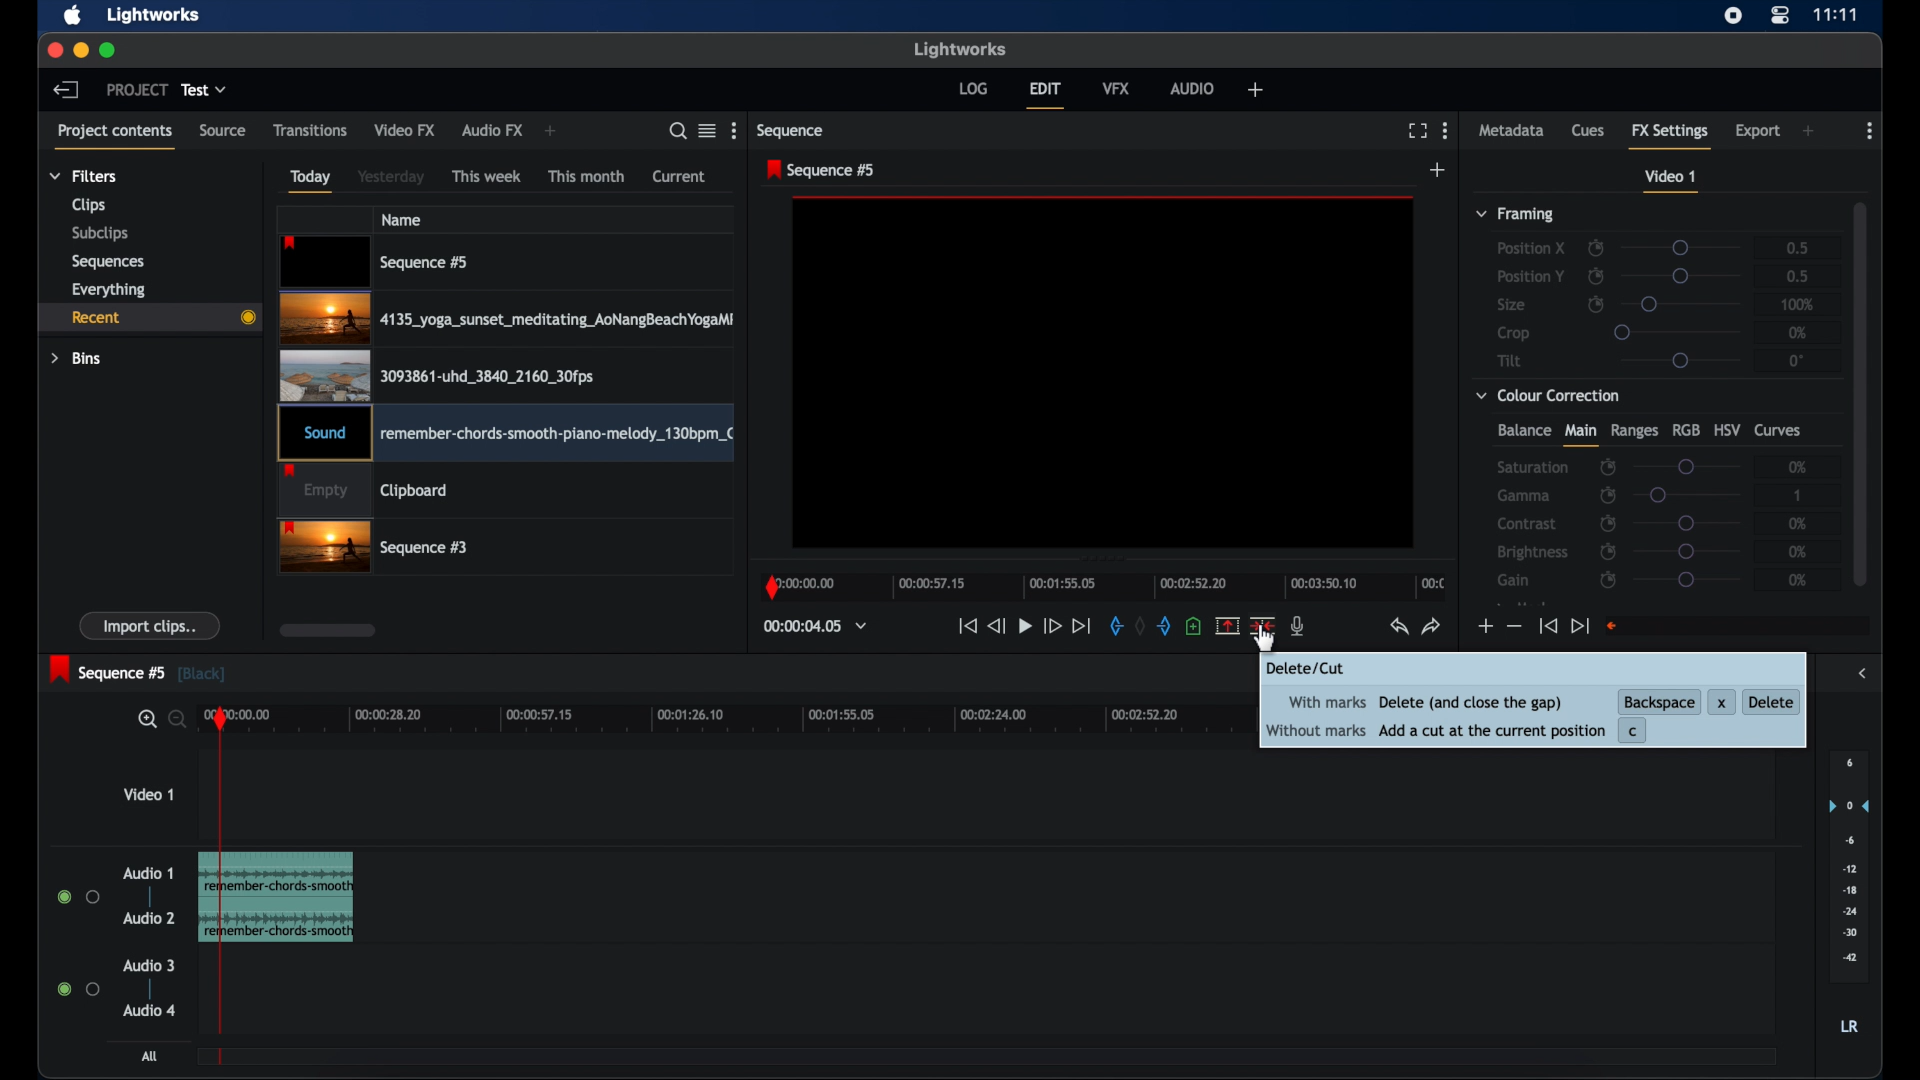  I want to click on mic, so click(1298, 627).